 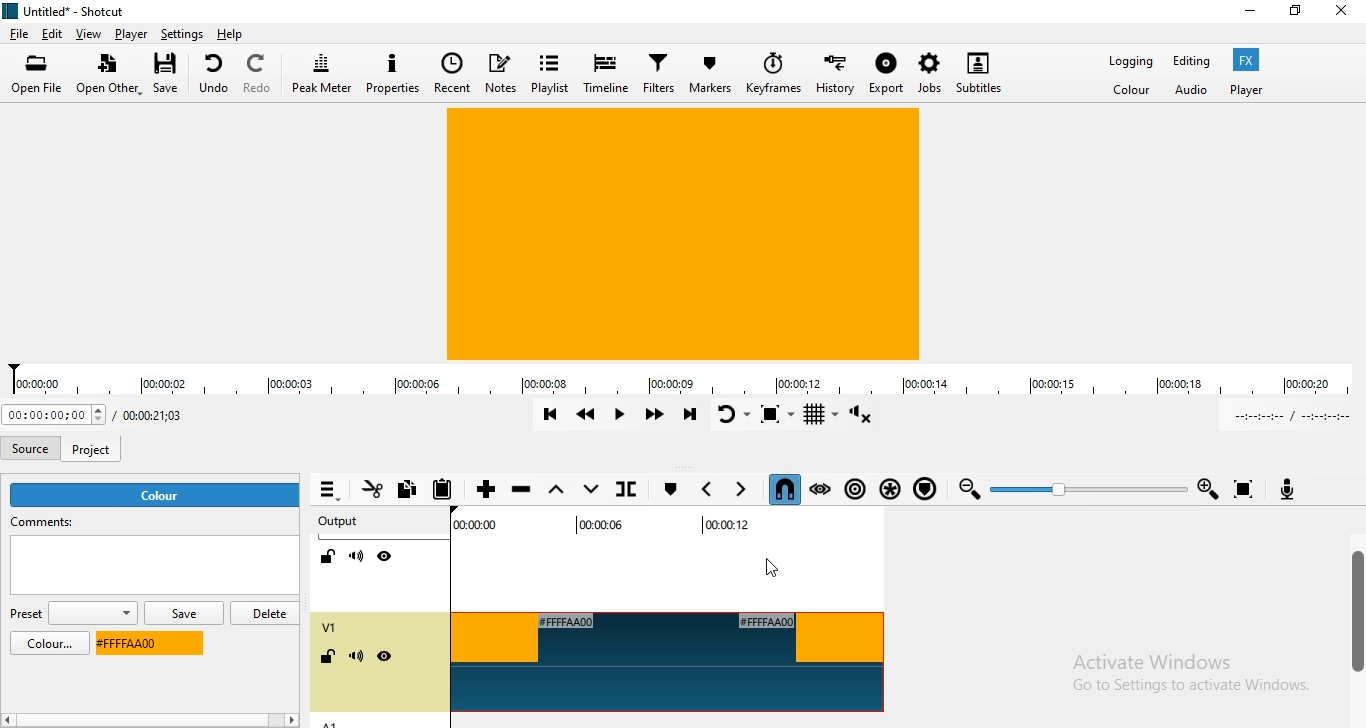 I want to click on preset, so click(x=72, y=614).